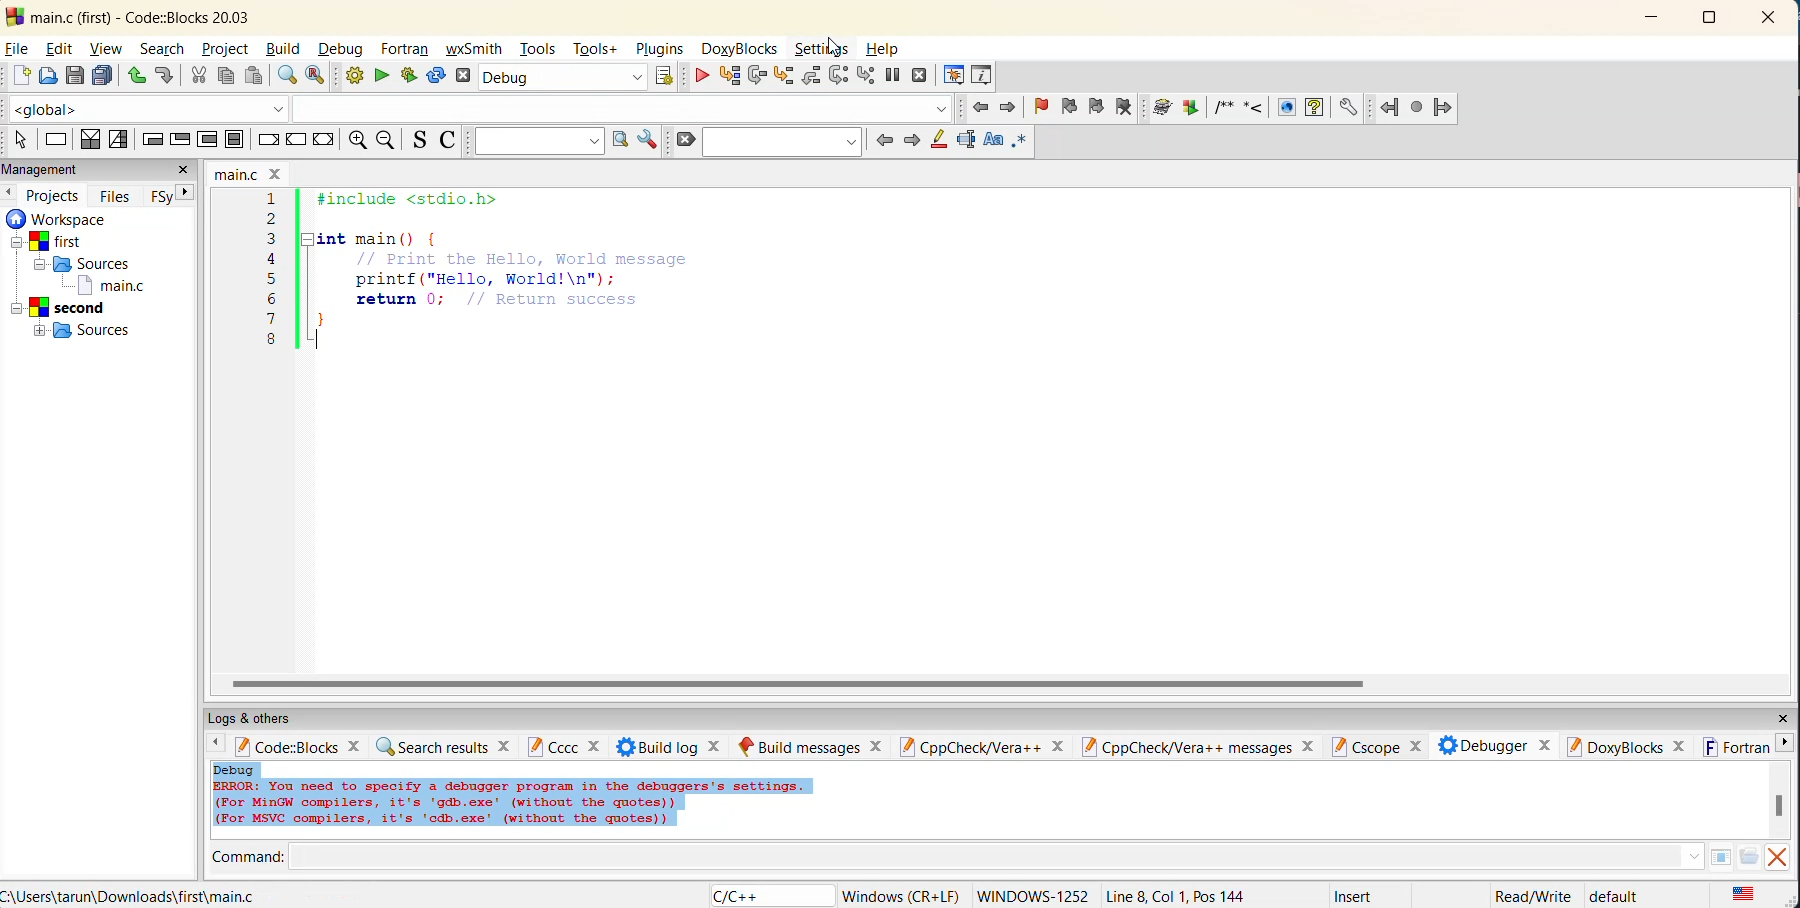  I want to click on text to search, so click(537, 140).